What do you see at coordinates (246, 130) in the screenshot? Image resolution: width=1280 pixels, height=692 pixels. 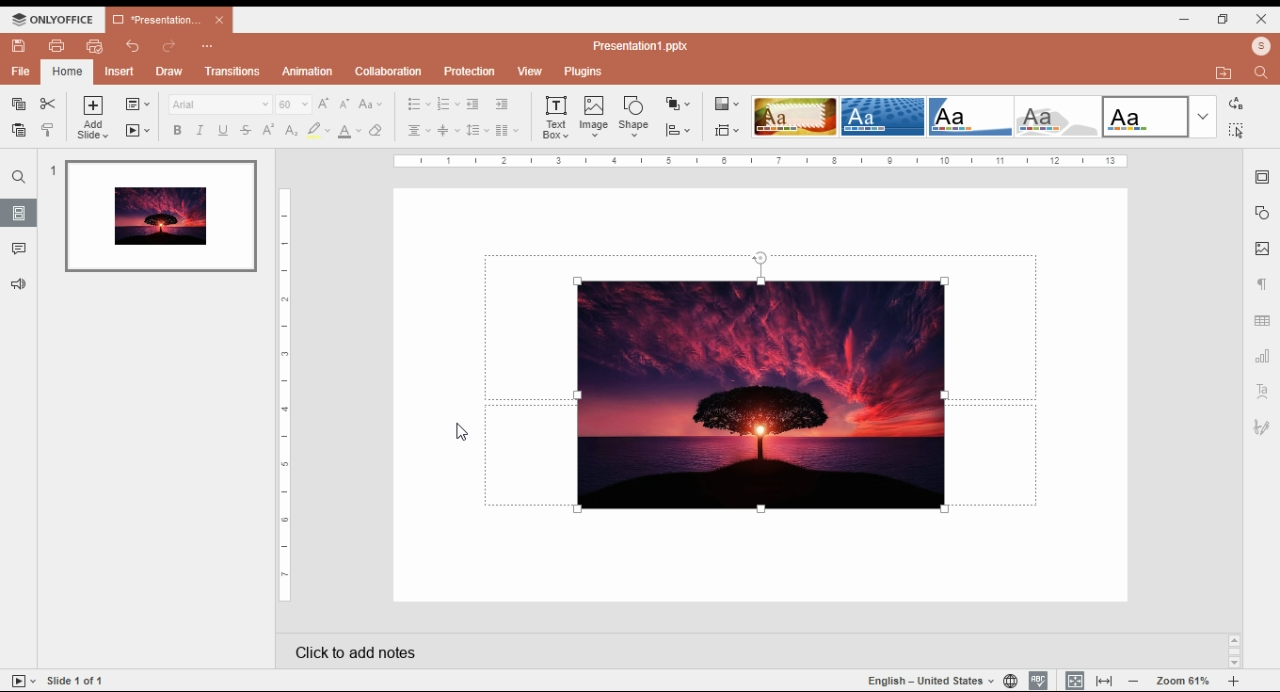 I see `strikethrough` at bounding box center [246, 130].